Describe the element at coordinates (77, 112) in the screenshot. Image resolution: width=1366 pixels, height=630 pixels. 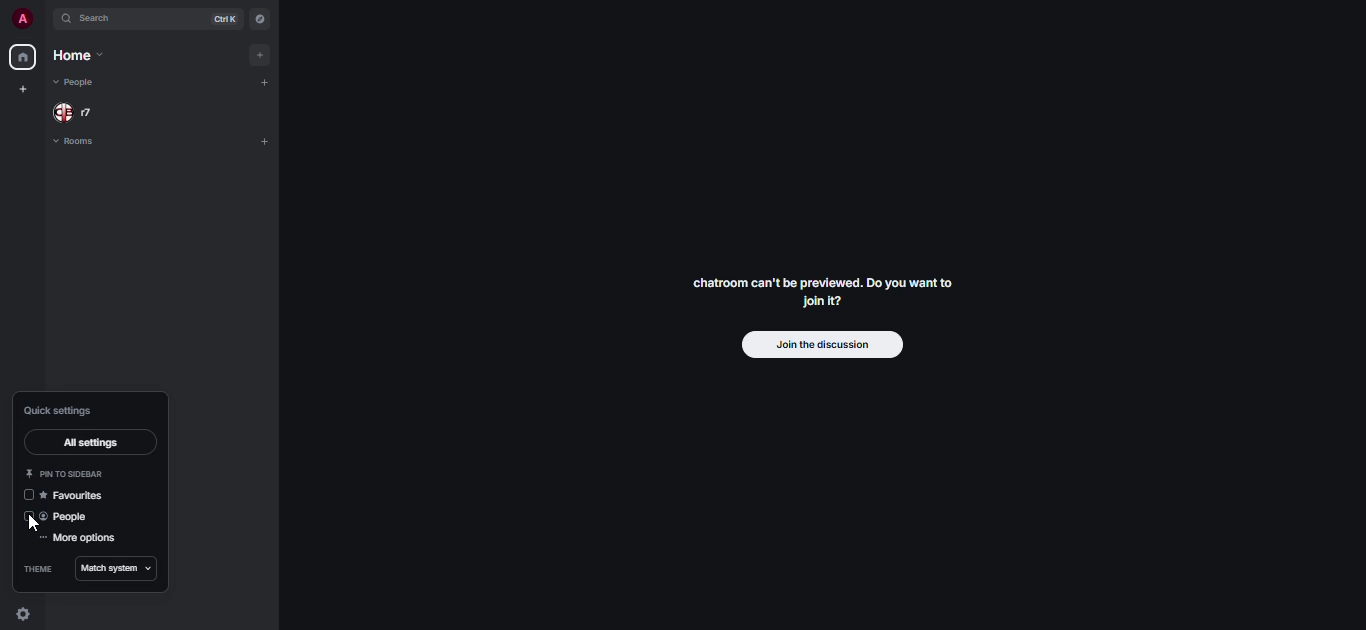
I see `people` at that location.